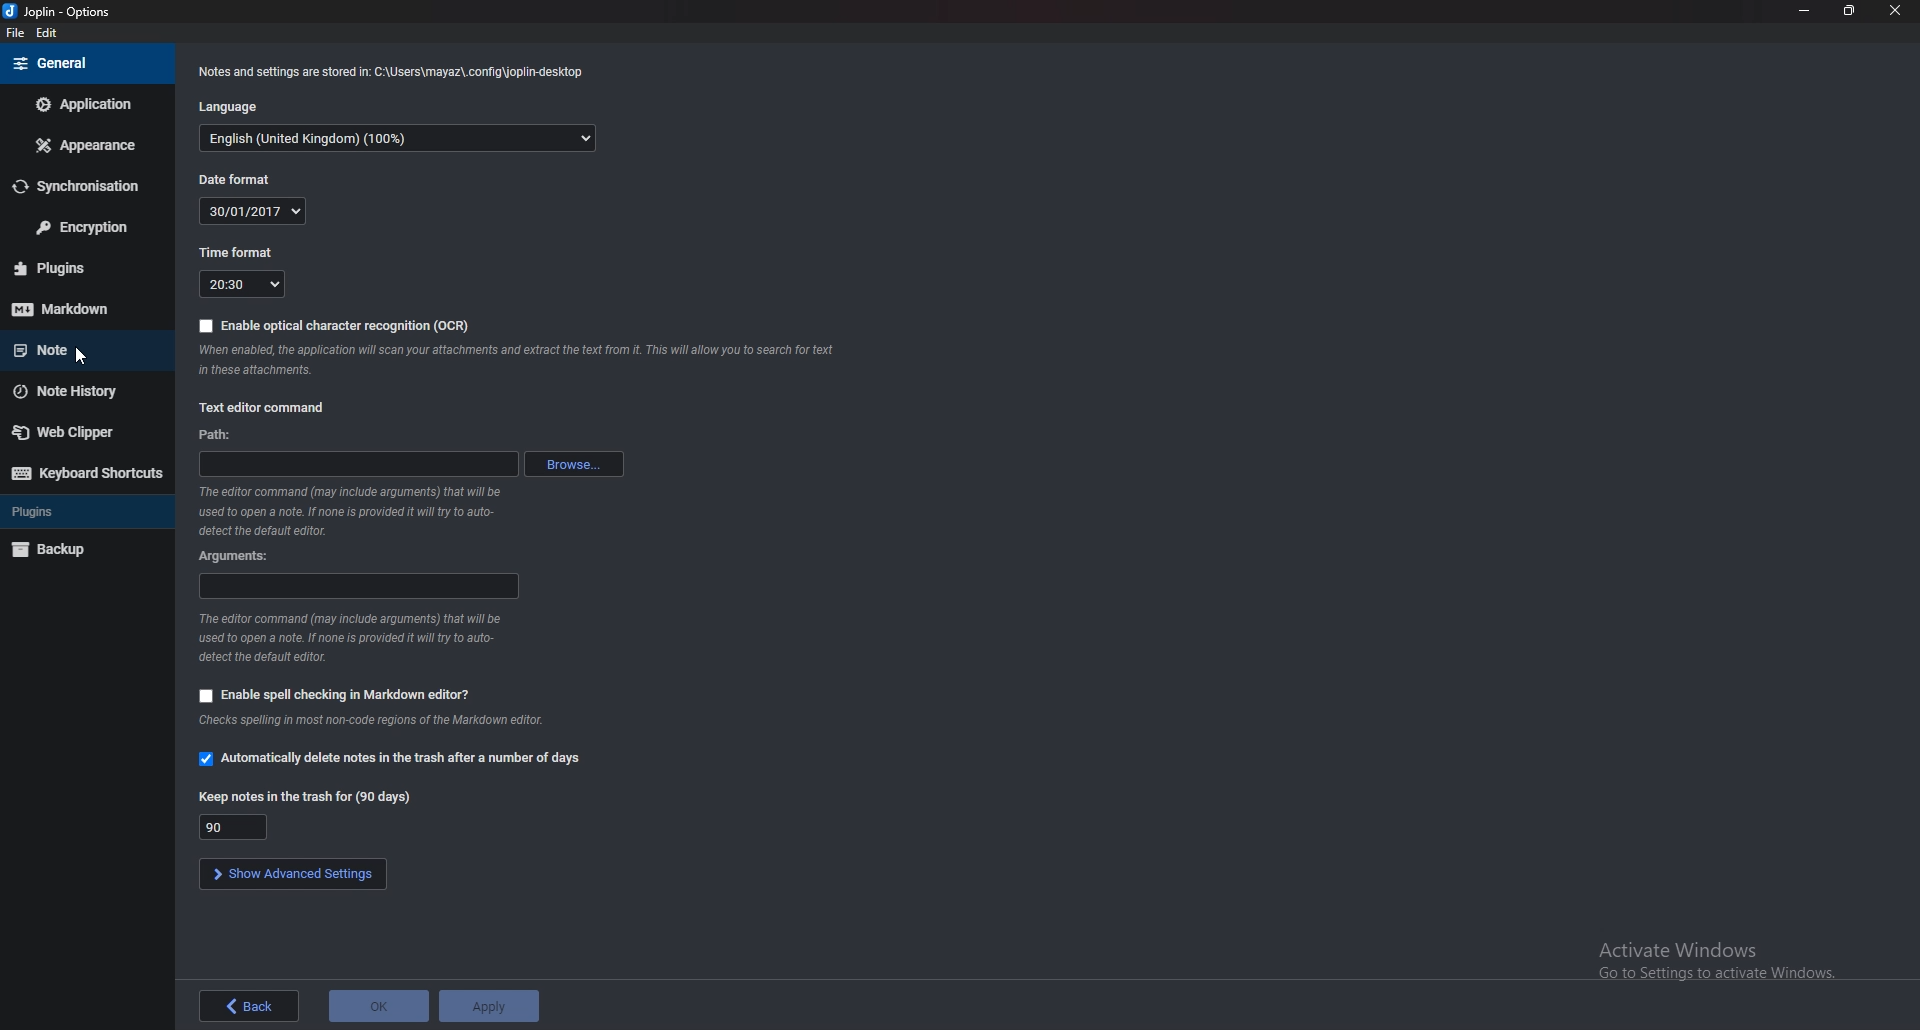 Image resolution: width=1920 pixels, height=1030 pixels. What do you see at coordinates (412, 719) in the screenshot?
I see `Info` at bounding box center [412, 719].